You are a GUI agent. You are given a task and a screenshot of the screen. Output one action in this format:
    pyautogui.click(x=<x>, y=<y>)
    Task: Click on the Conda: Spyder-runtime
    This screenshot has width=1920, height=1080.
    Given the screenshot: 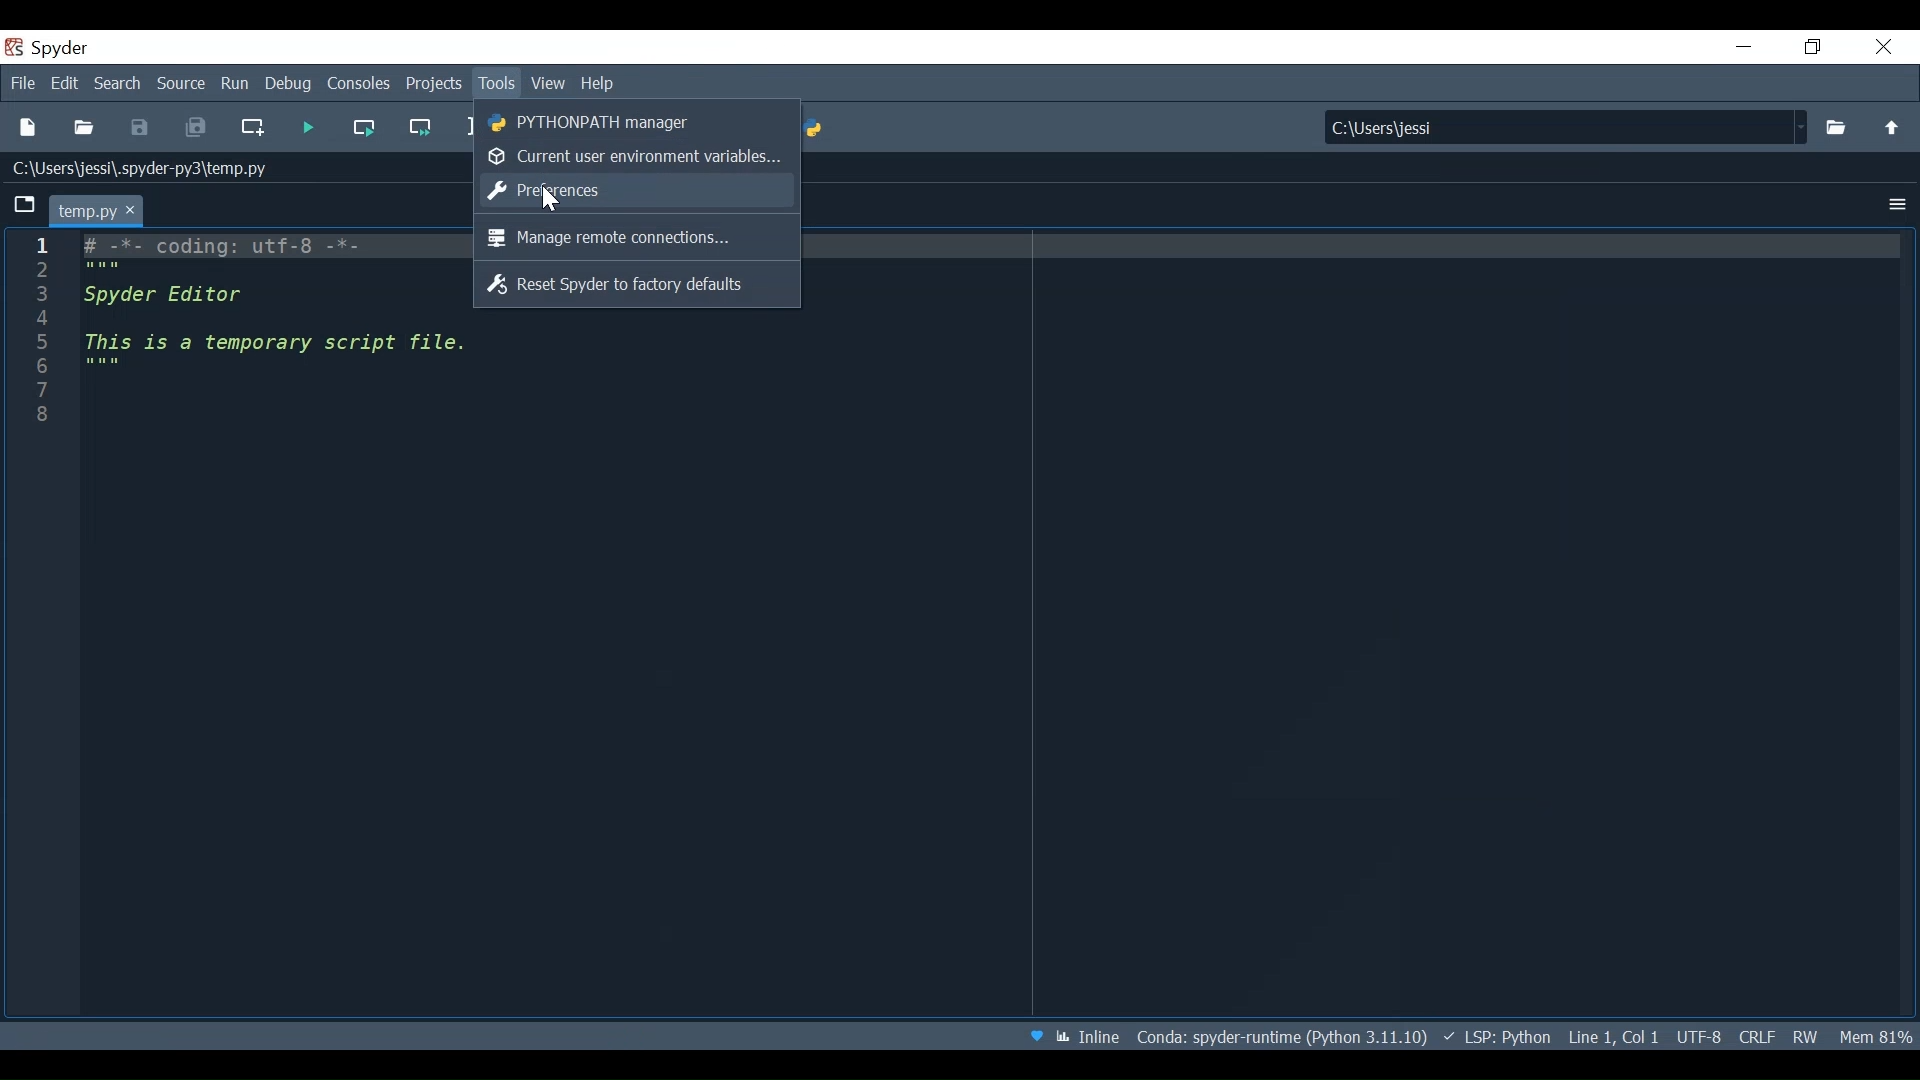 What is the action you would take?
    pyautogui.click(x=1280, y=1037)
    